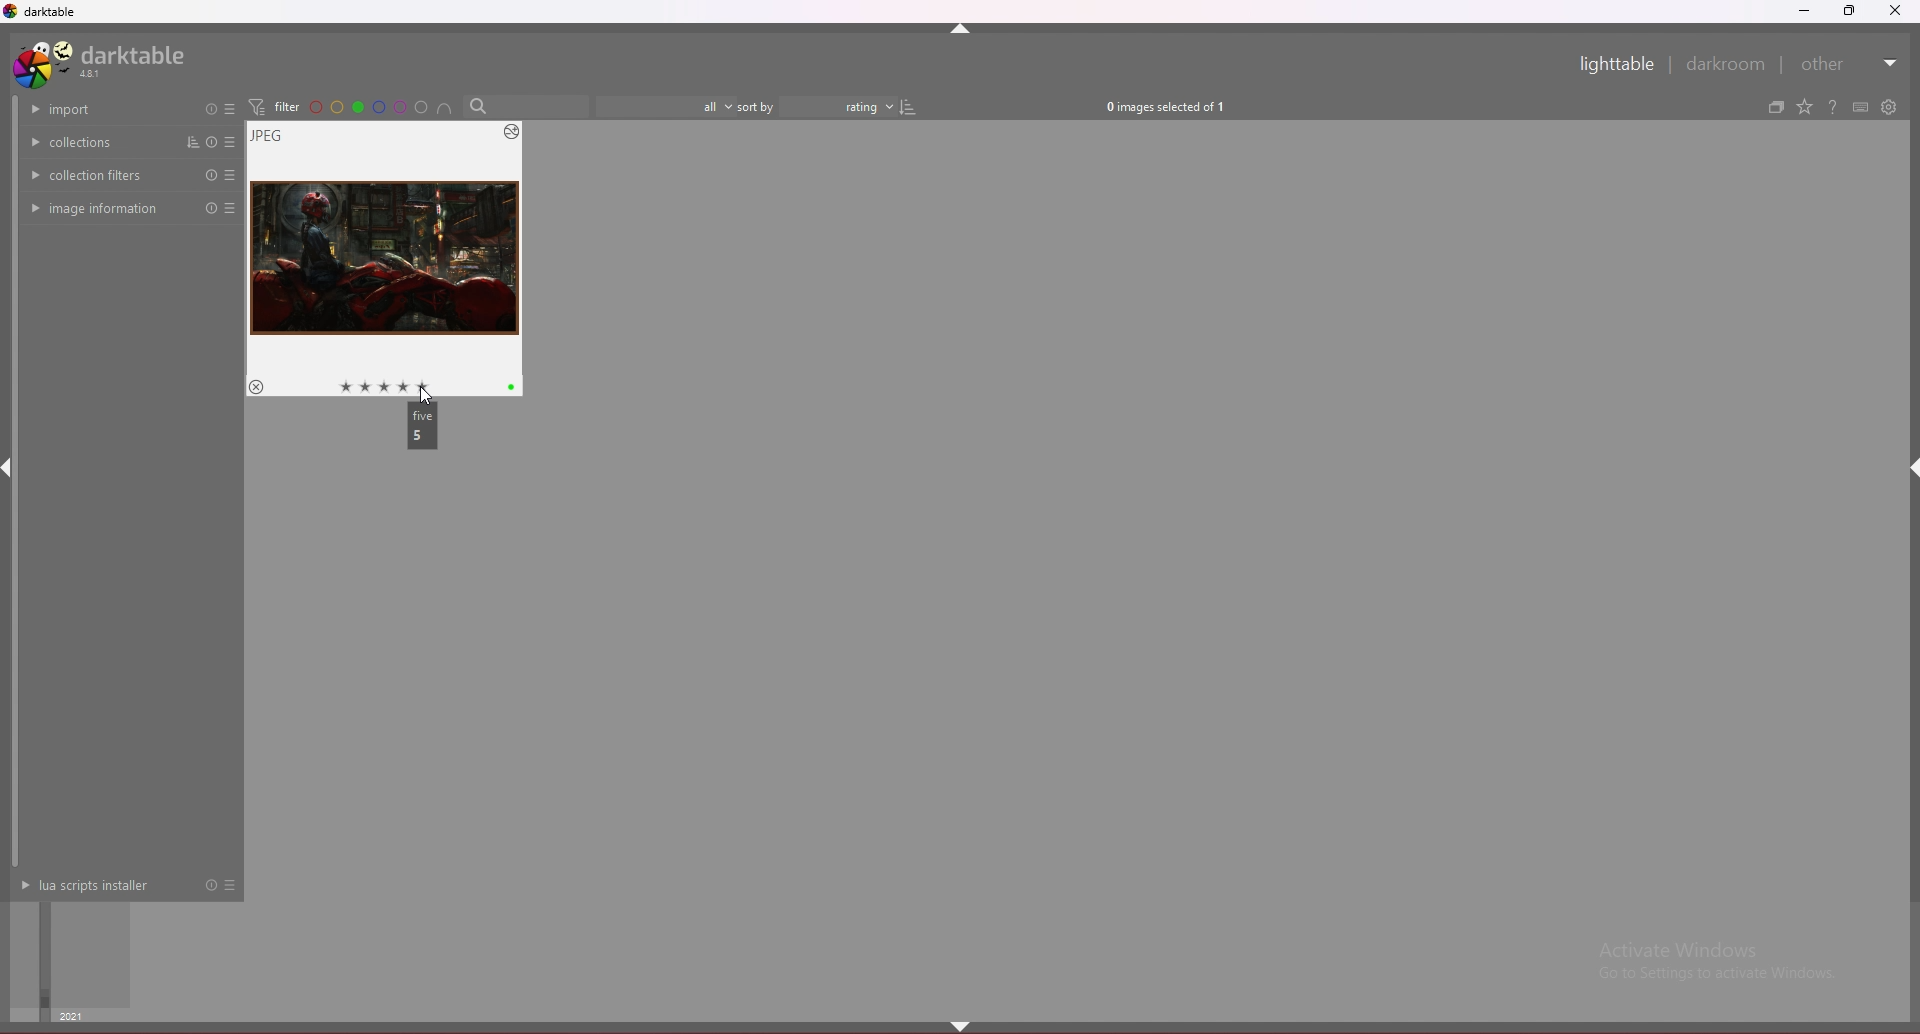 This screenshot has height=1034, width=1920. Describe the element at coordinates (956, 1020) in the screenshot. I see `hide` at that location.